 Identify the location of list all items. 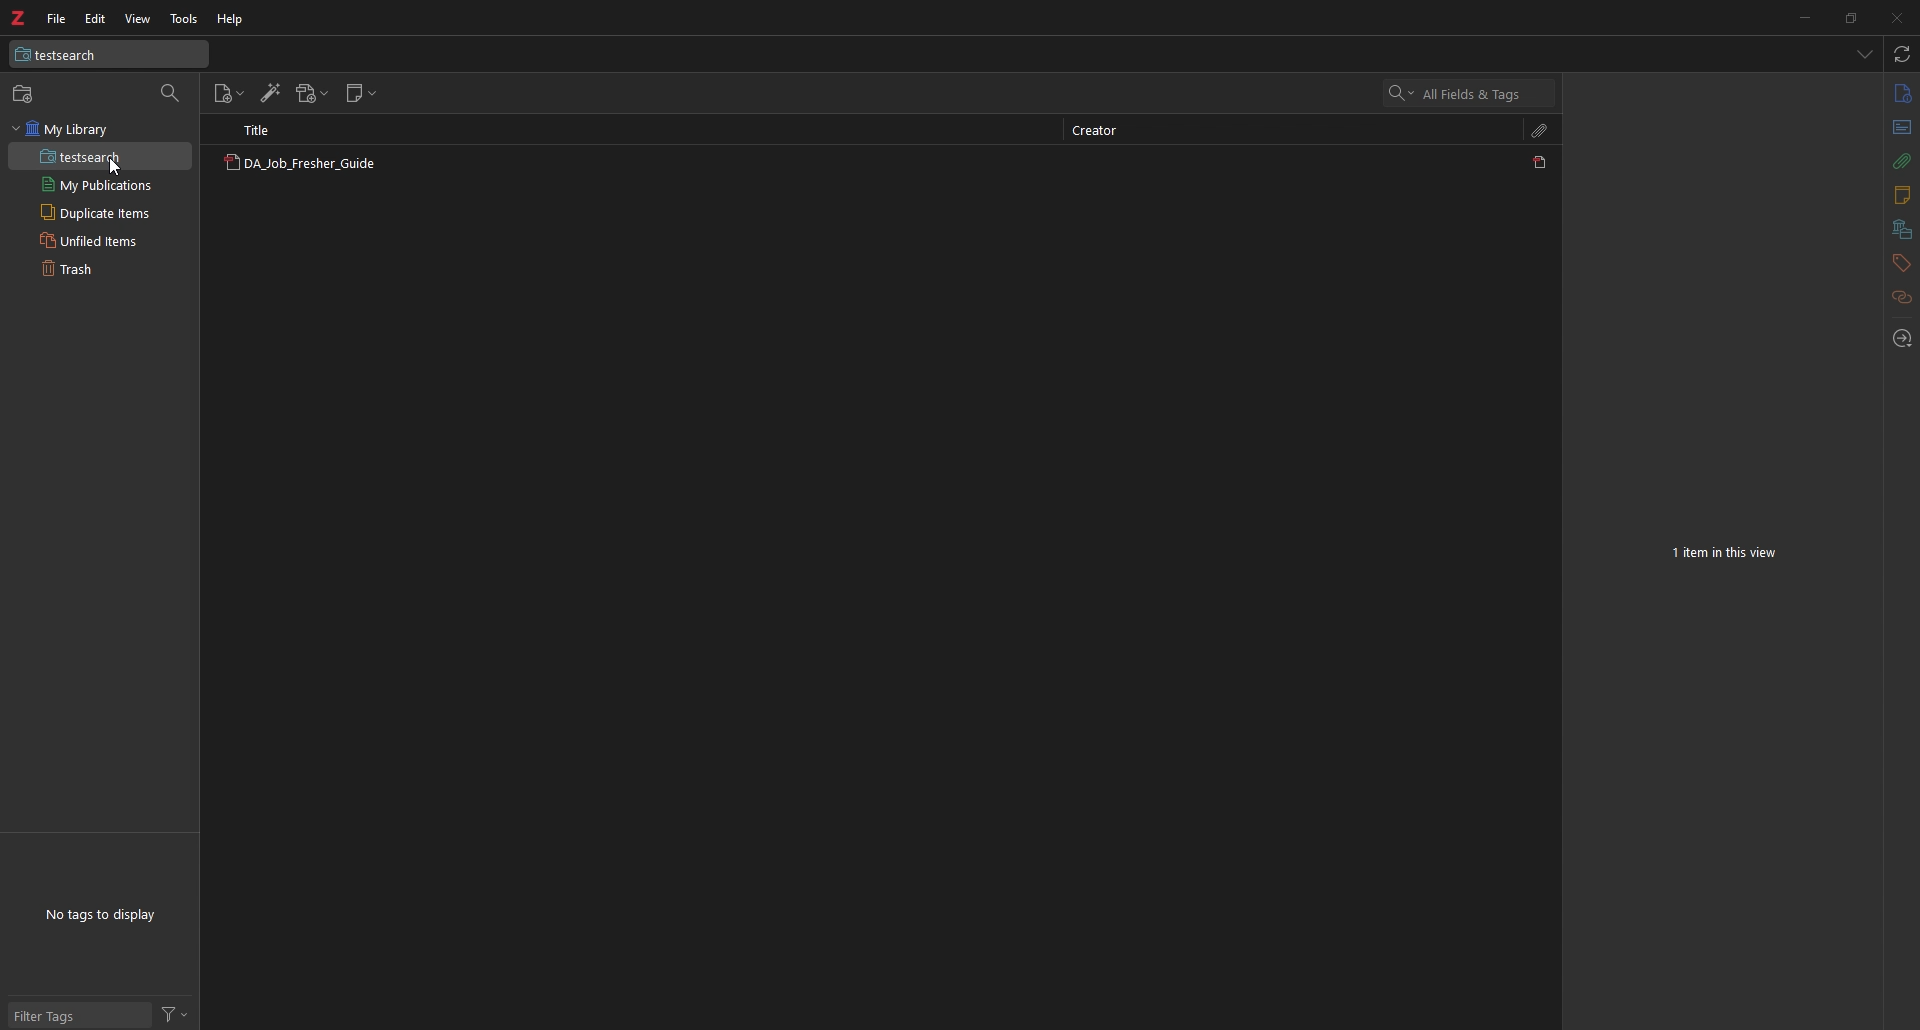
(1865, 53).